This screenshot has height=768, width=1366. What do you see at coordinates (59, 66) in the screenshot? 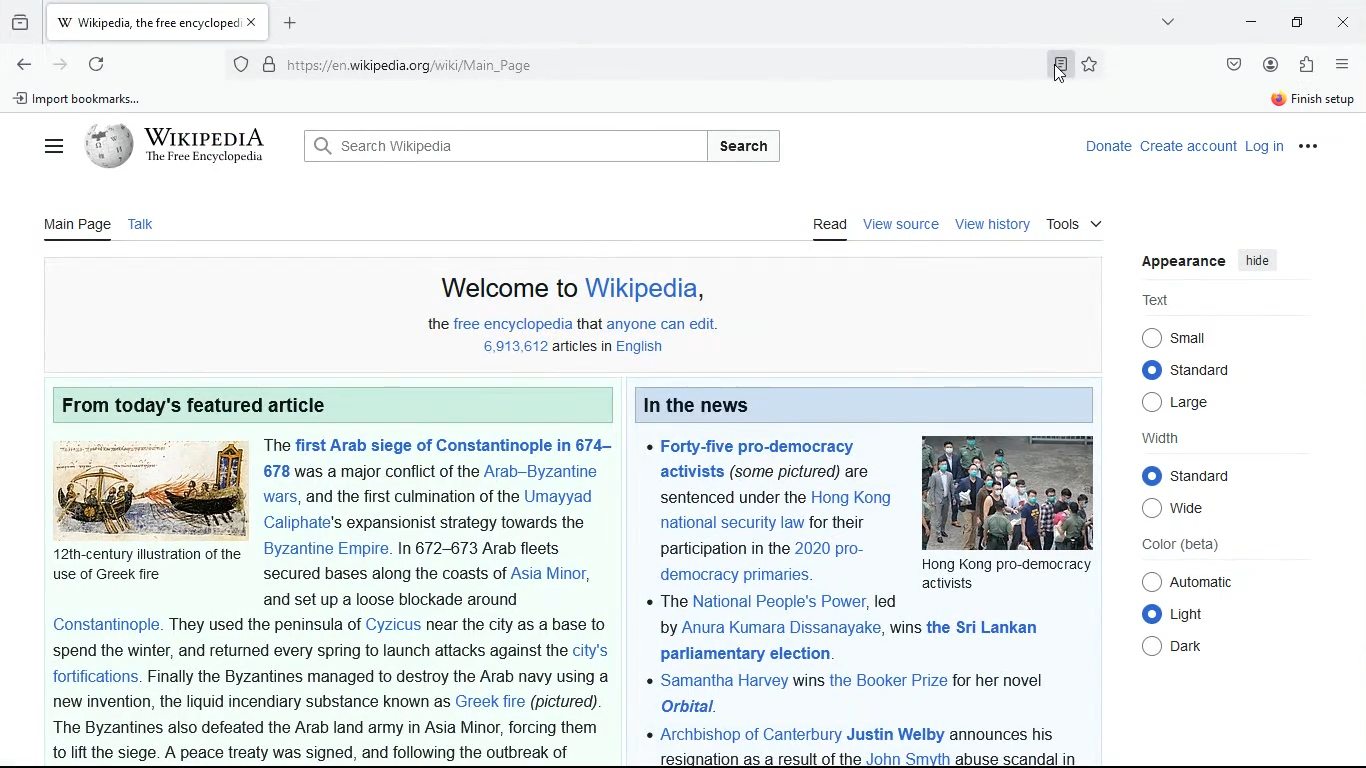
I see `forward` at bounding box center [59, 66].